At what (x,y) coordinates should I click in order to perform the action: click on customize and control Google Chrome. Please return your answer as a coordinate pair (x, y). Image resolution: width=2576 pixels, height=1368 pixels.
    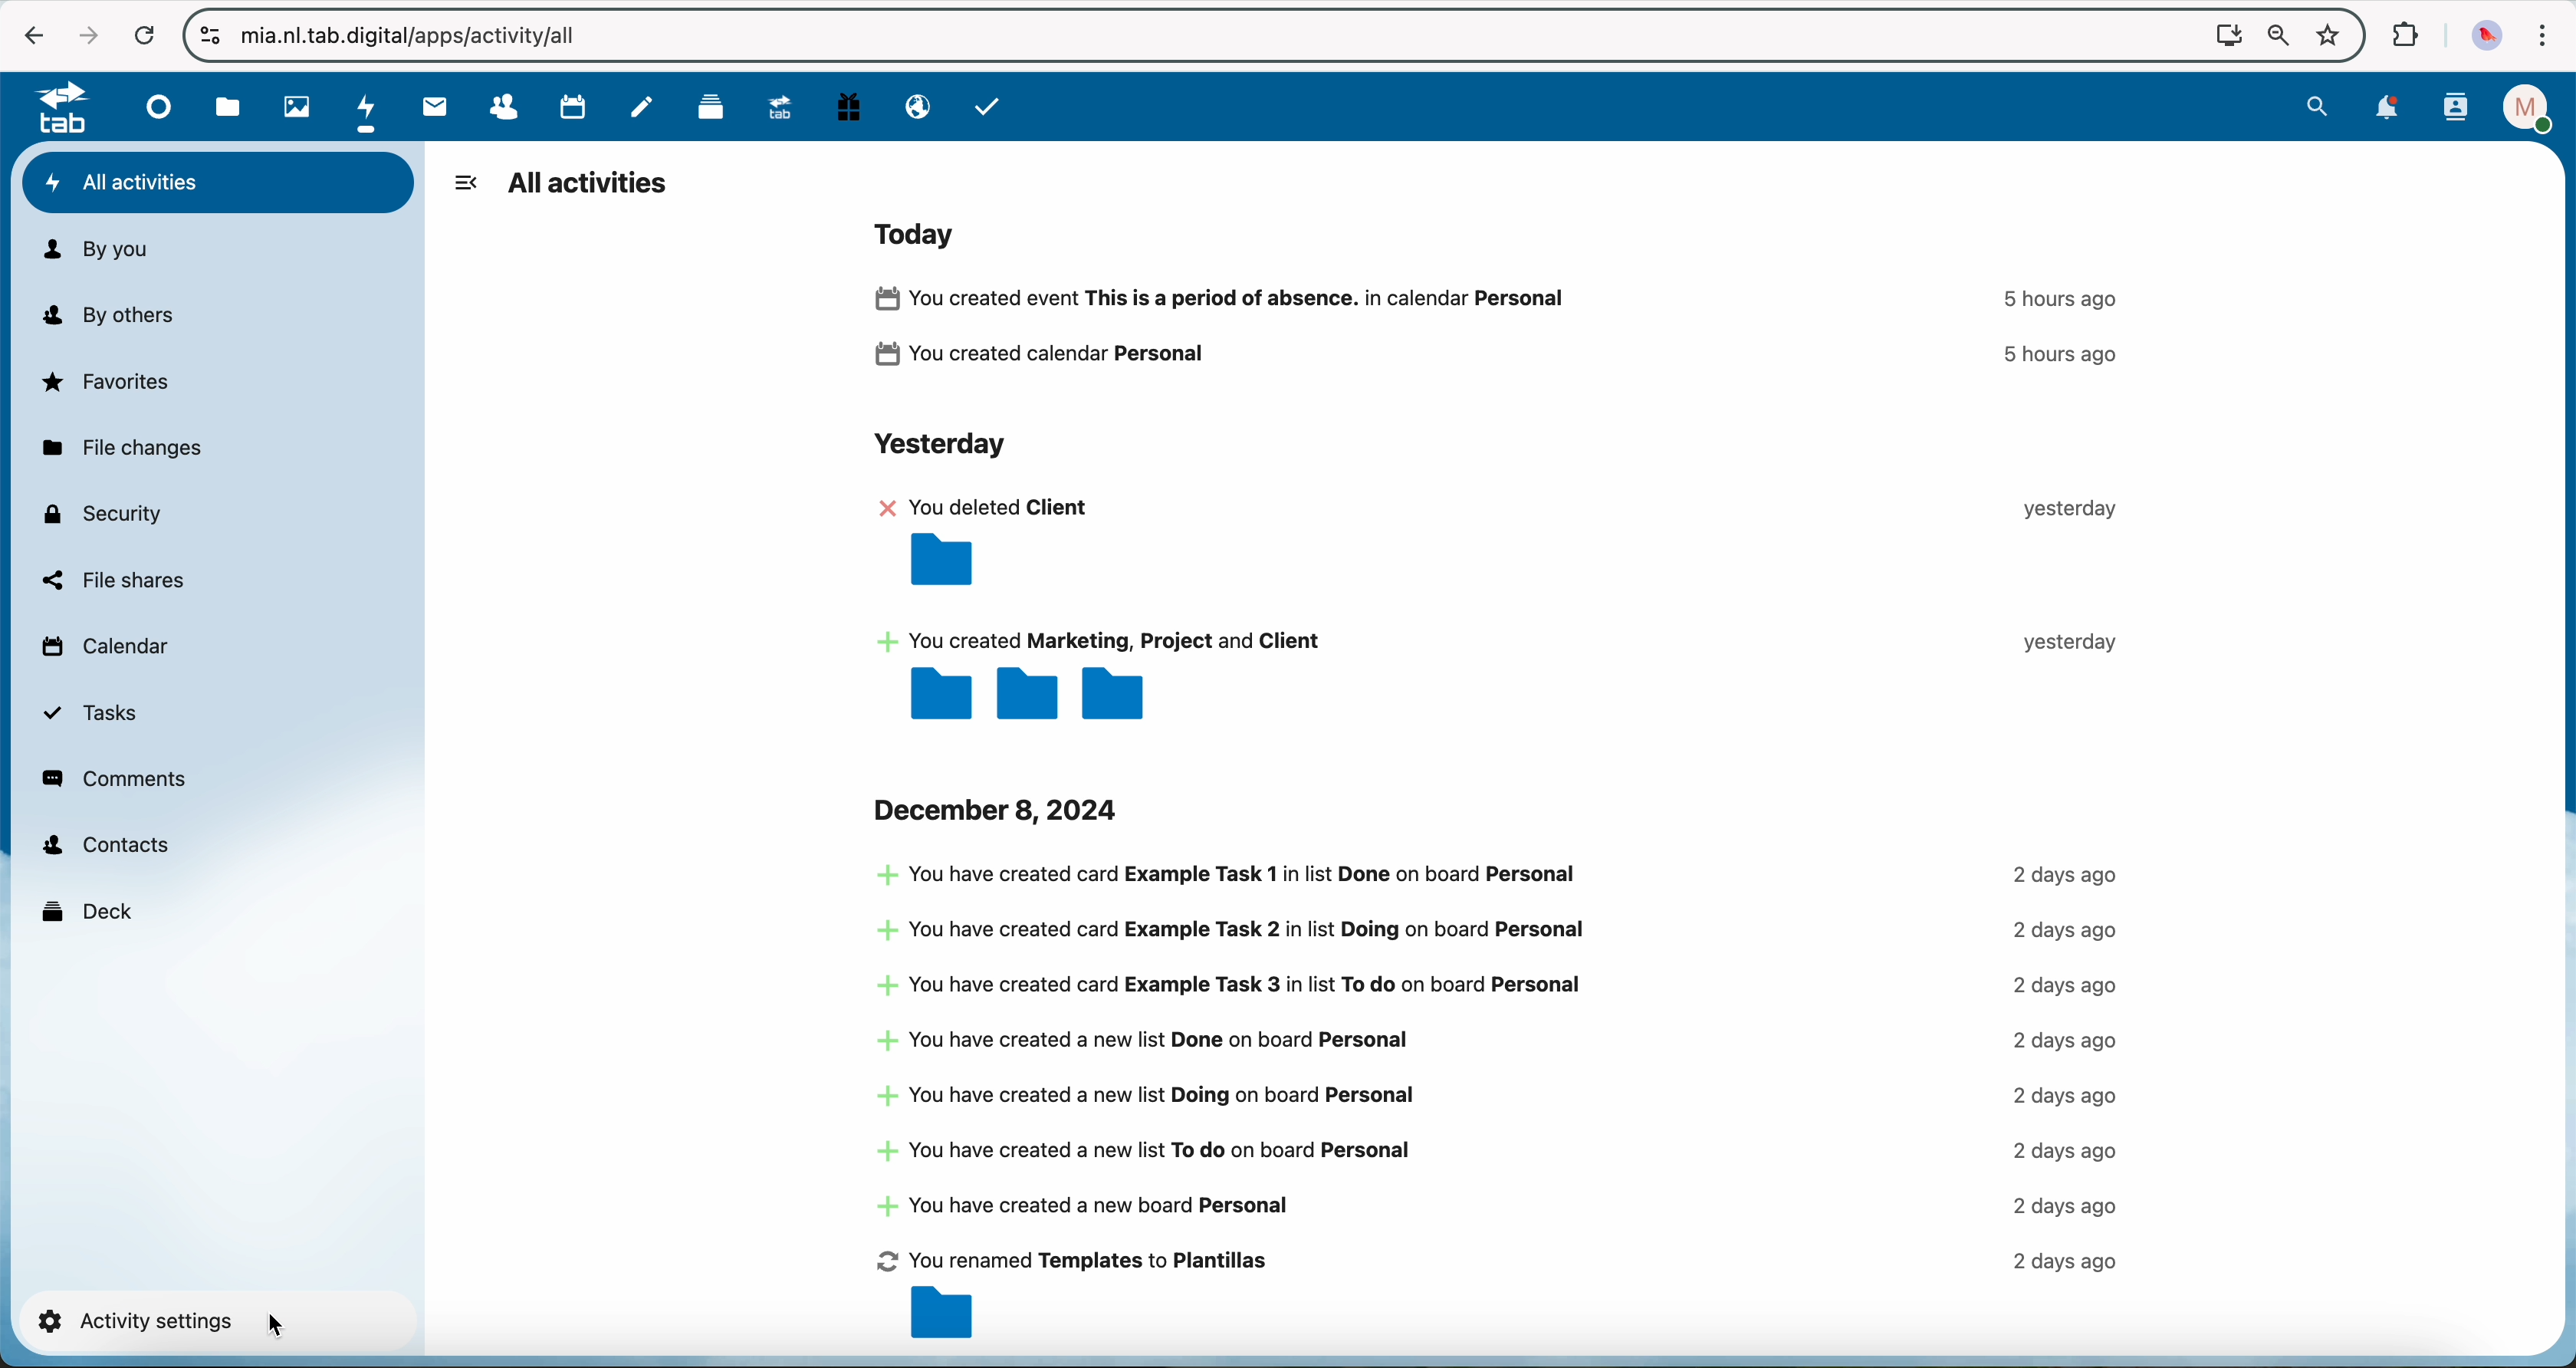
    Looking at the image, I should click on (2544, 37).